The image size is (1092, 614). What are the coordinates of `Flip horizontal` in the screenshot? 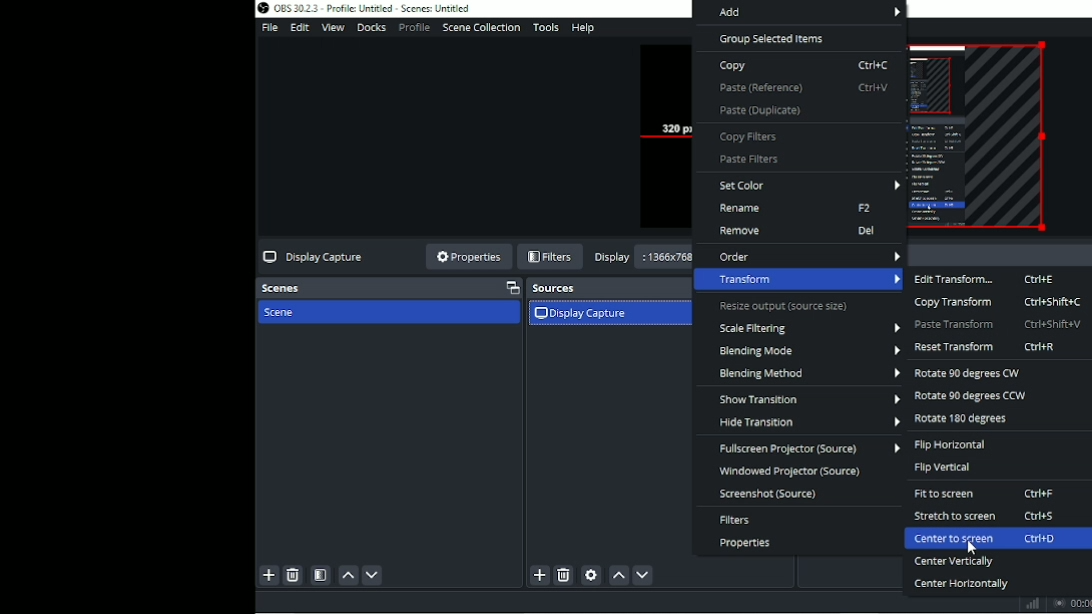 It's located at (959, 444).